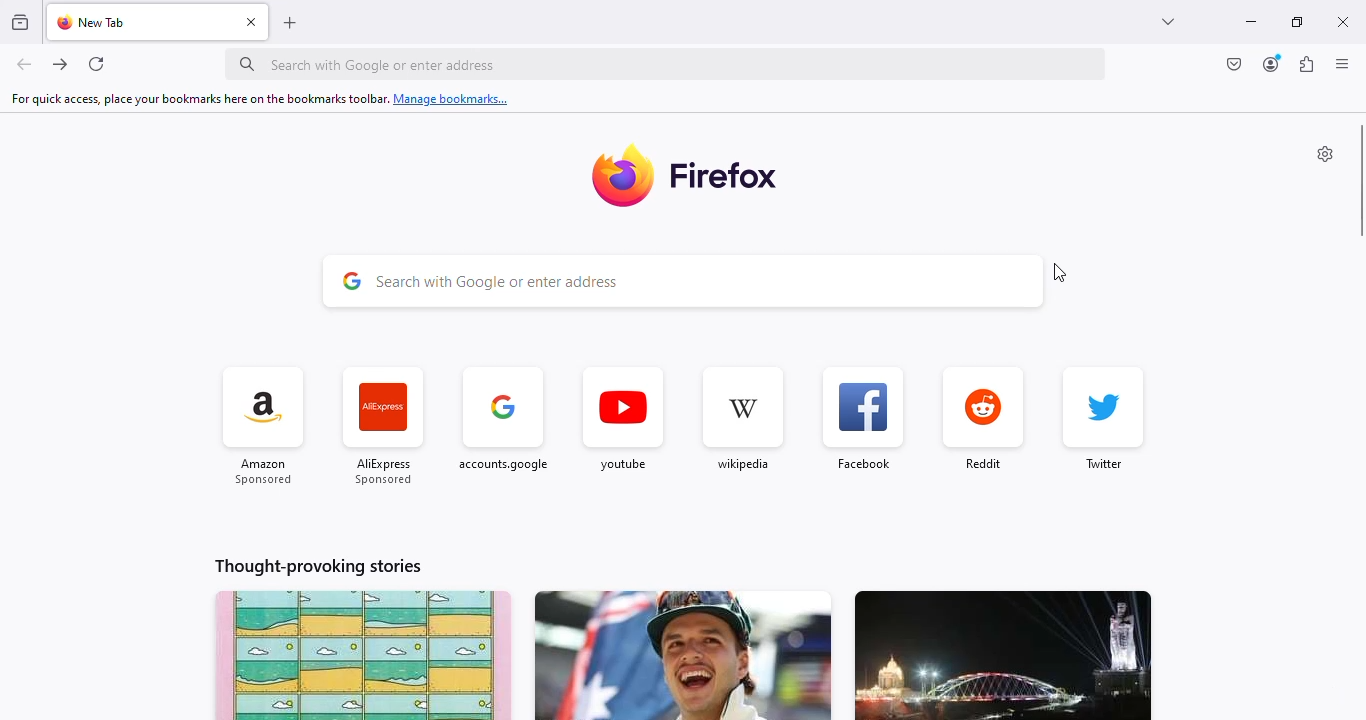 This screenshot has height=720, width=1366. Describe the element at coordinates (504, 426) in the screenshot. I see `google accounts` at that location.